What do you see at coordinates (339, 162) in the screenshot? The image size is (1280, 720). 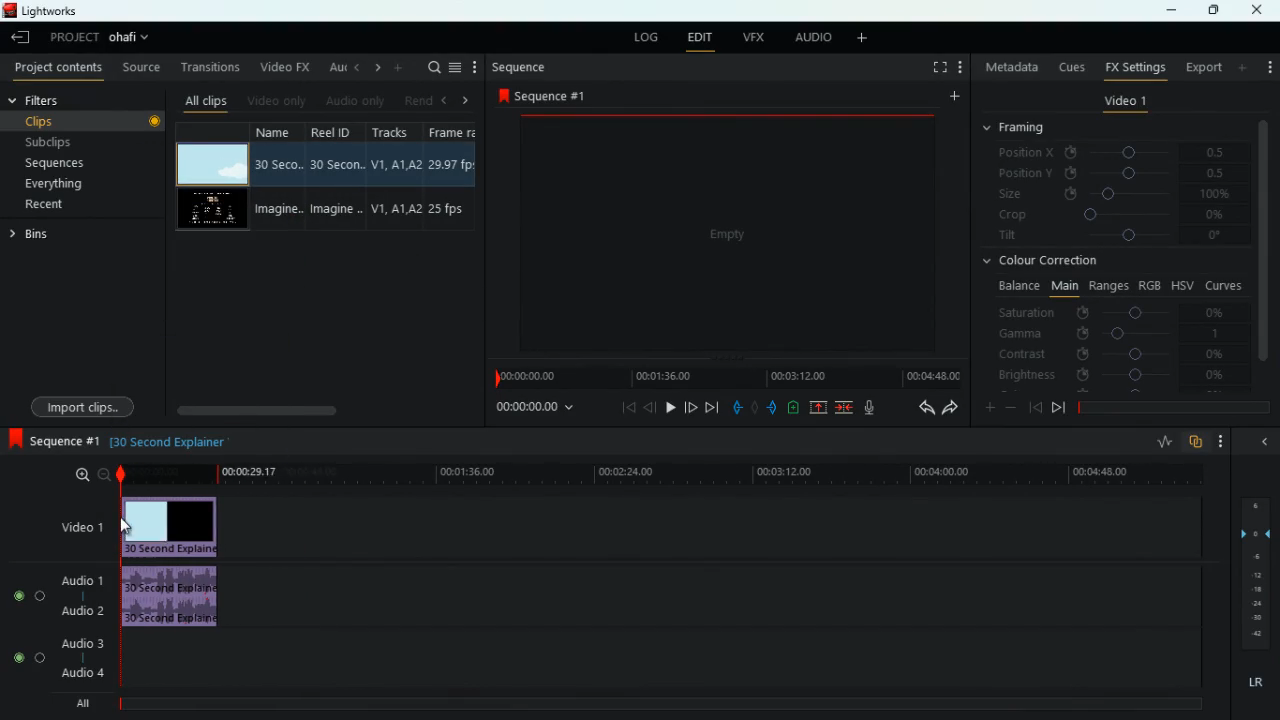 I see `30 Secon..` at bounding box center [339, 162].